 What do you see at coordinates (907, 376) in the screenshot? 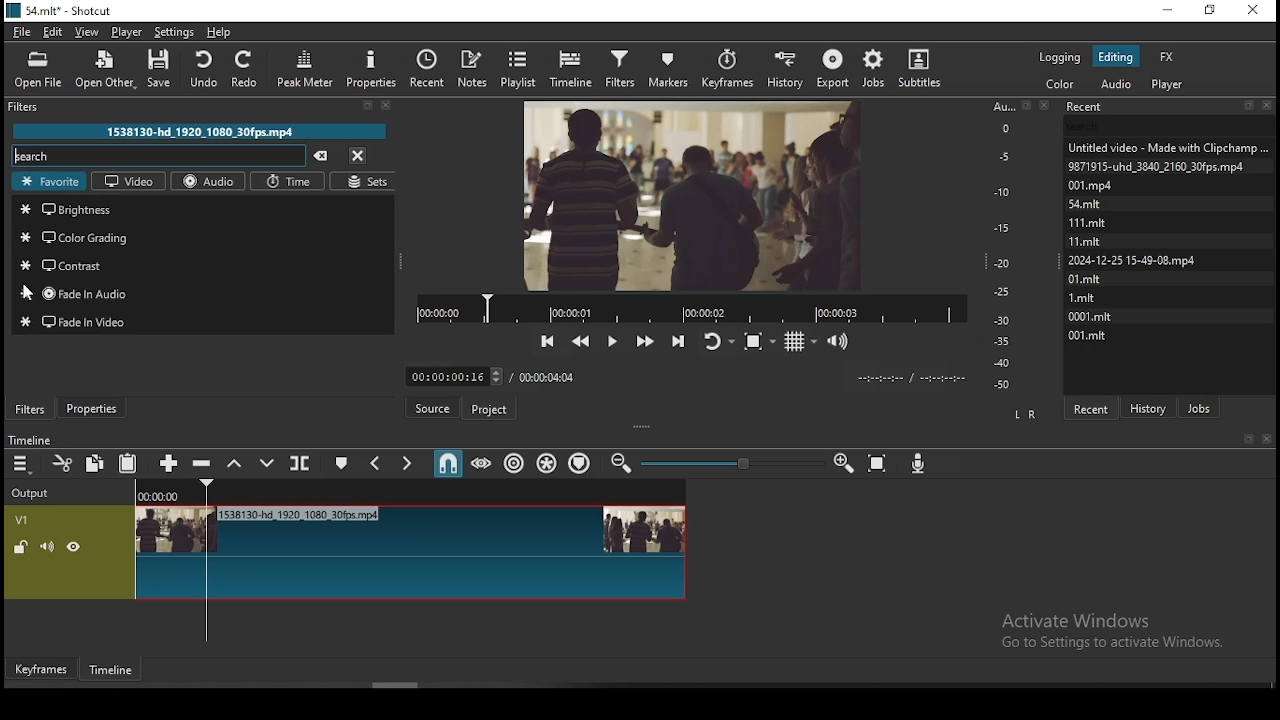
I see `time format` at bounding box center [907, 376].